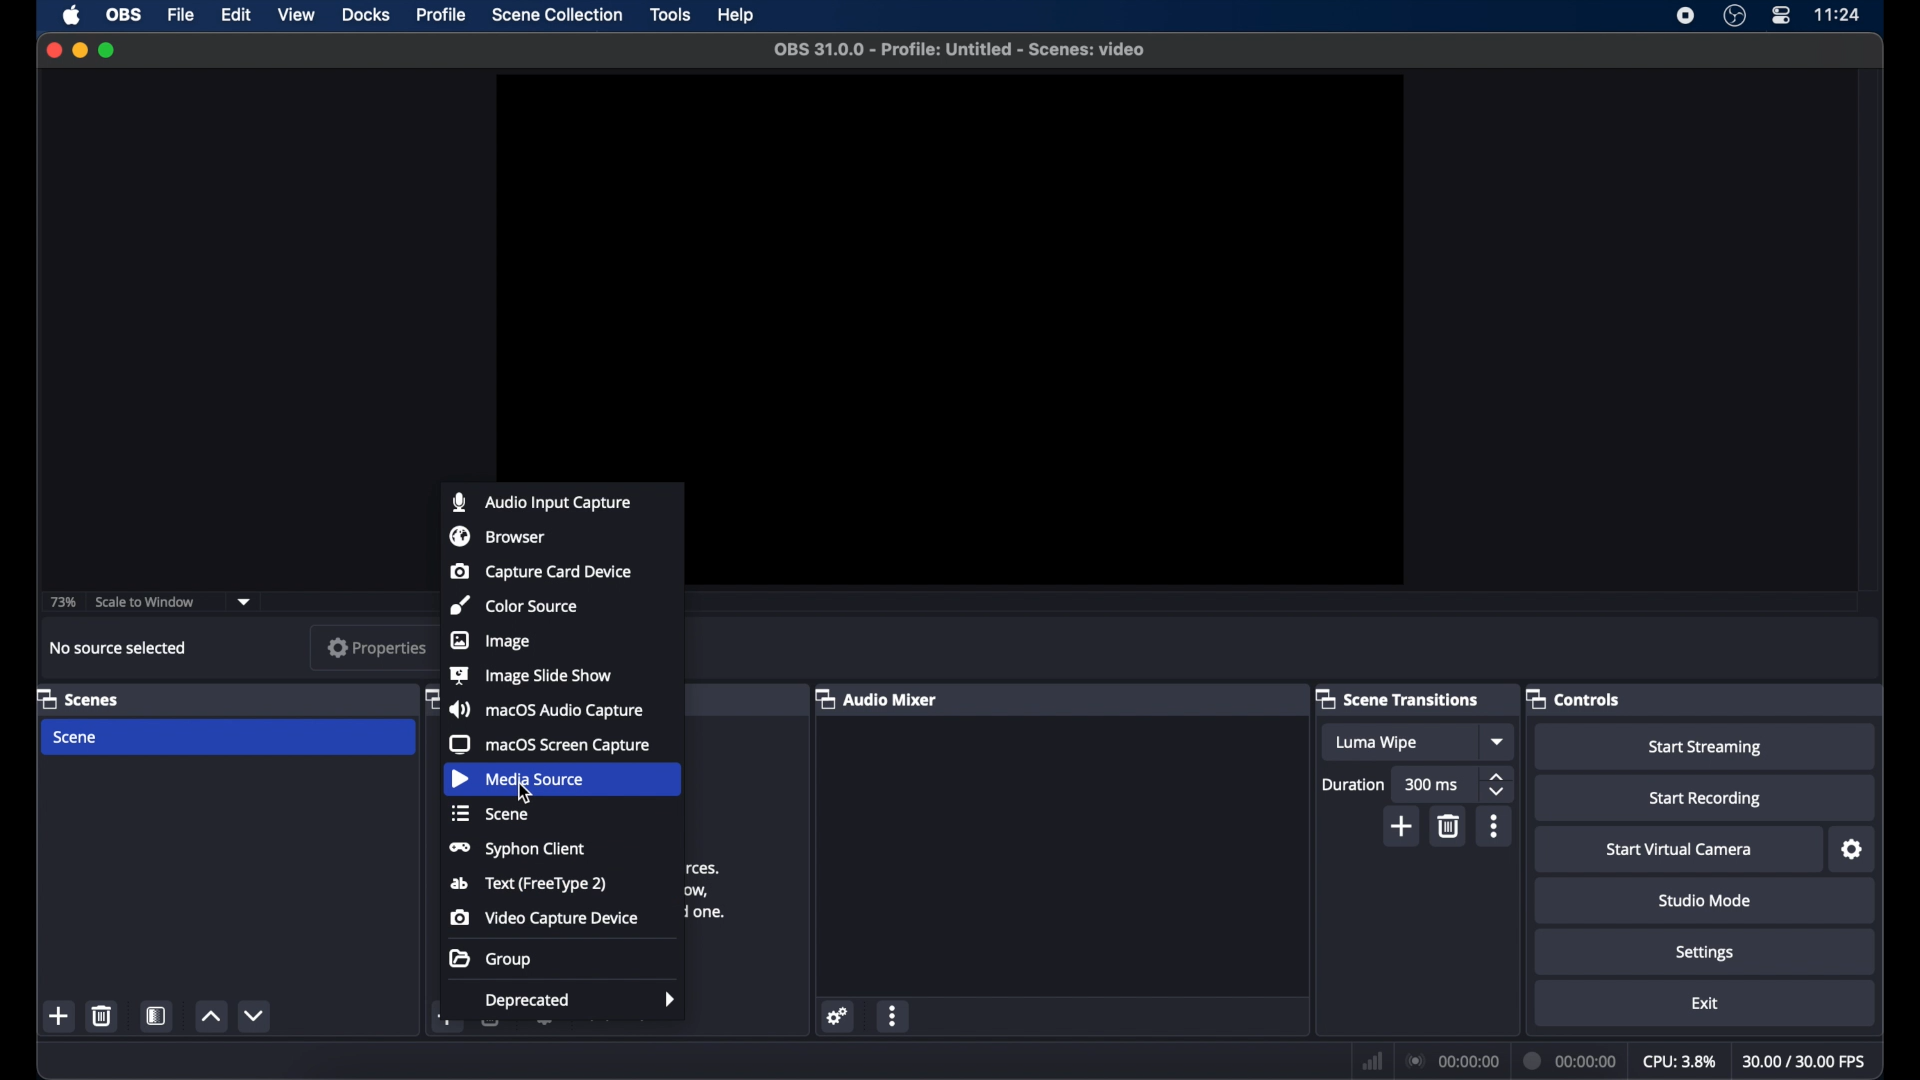 The height and width of the screenshot is (1080, 1920). Describe the element at coordinates (1837, 15) in the screenshot. I see `time` at that location.